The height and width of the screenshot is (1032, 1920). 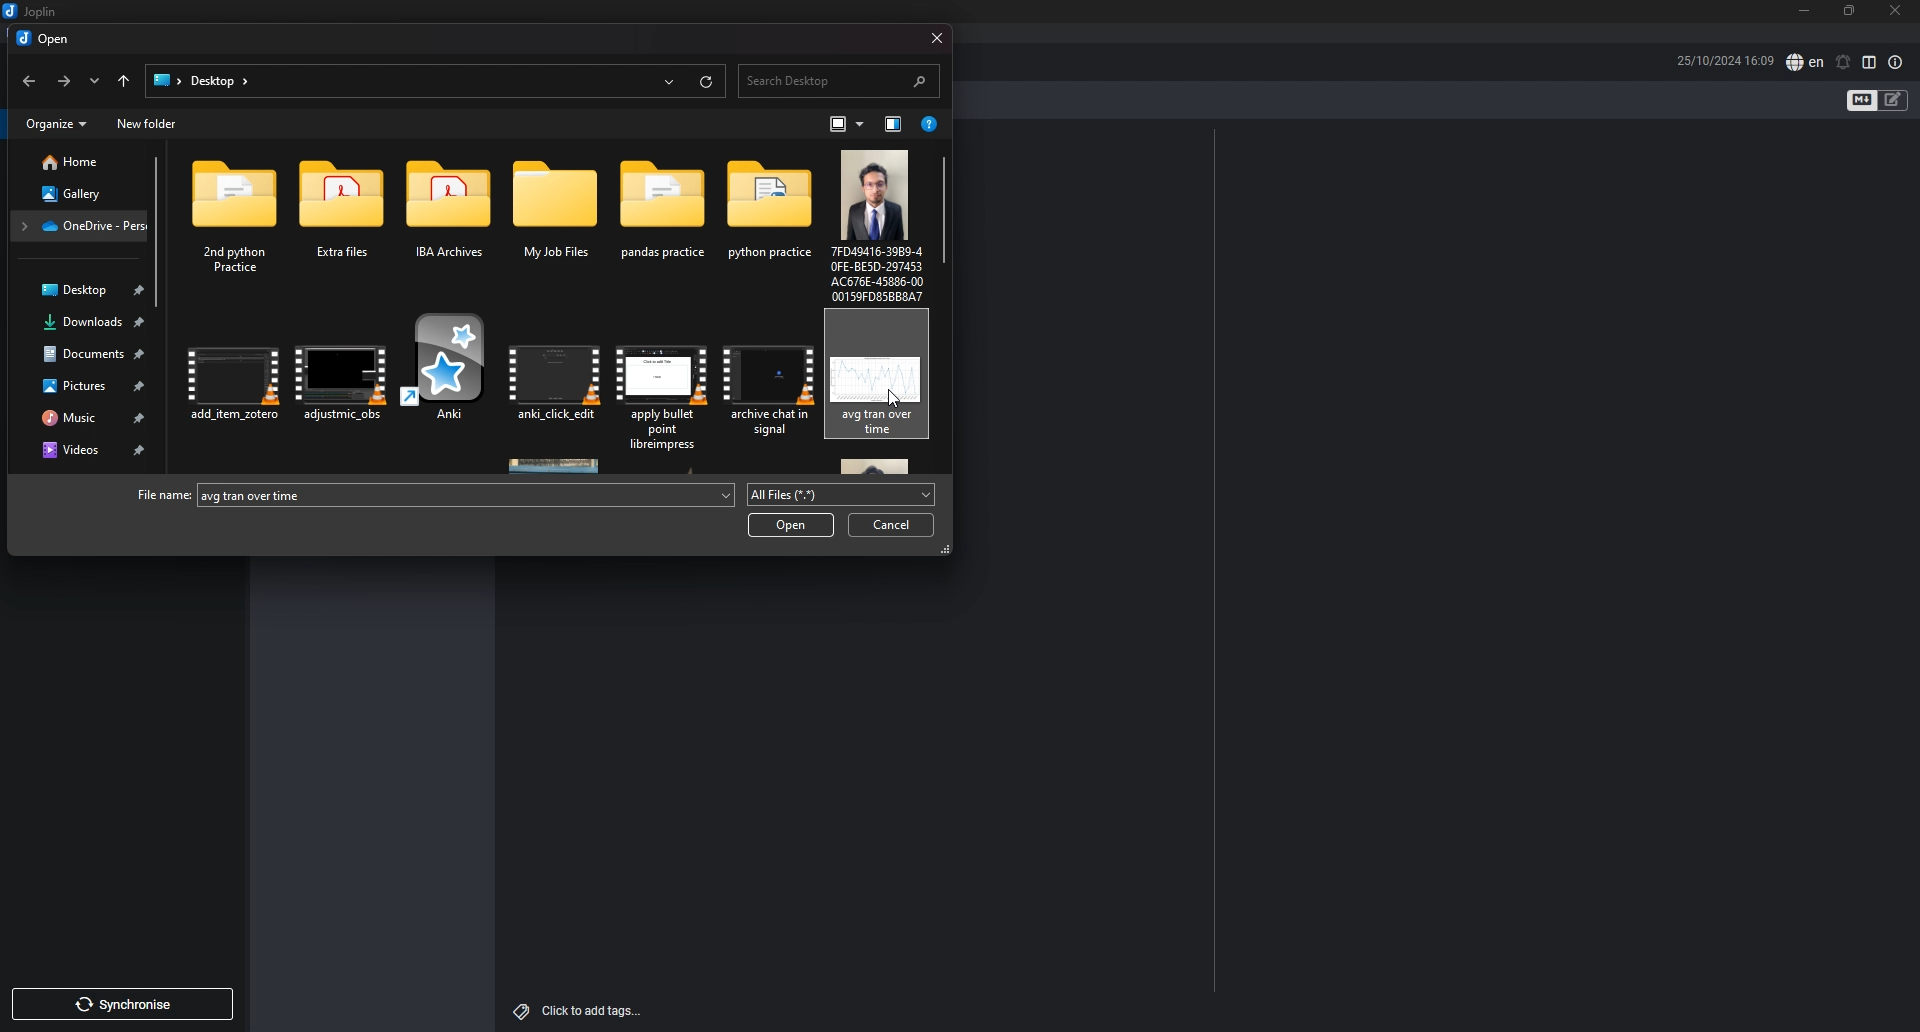 What do you see at coordinates (46, 40) in the screenshot?
I see `open` at bounding box center [46, 40].